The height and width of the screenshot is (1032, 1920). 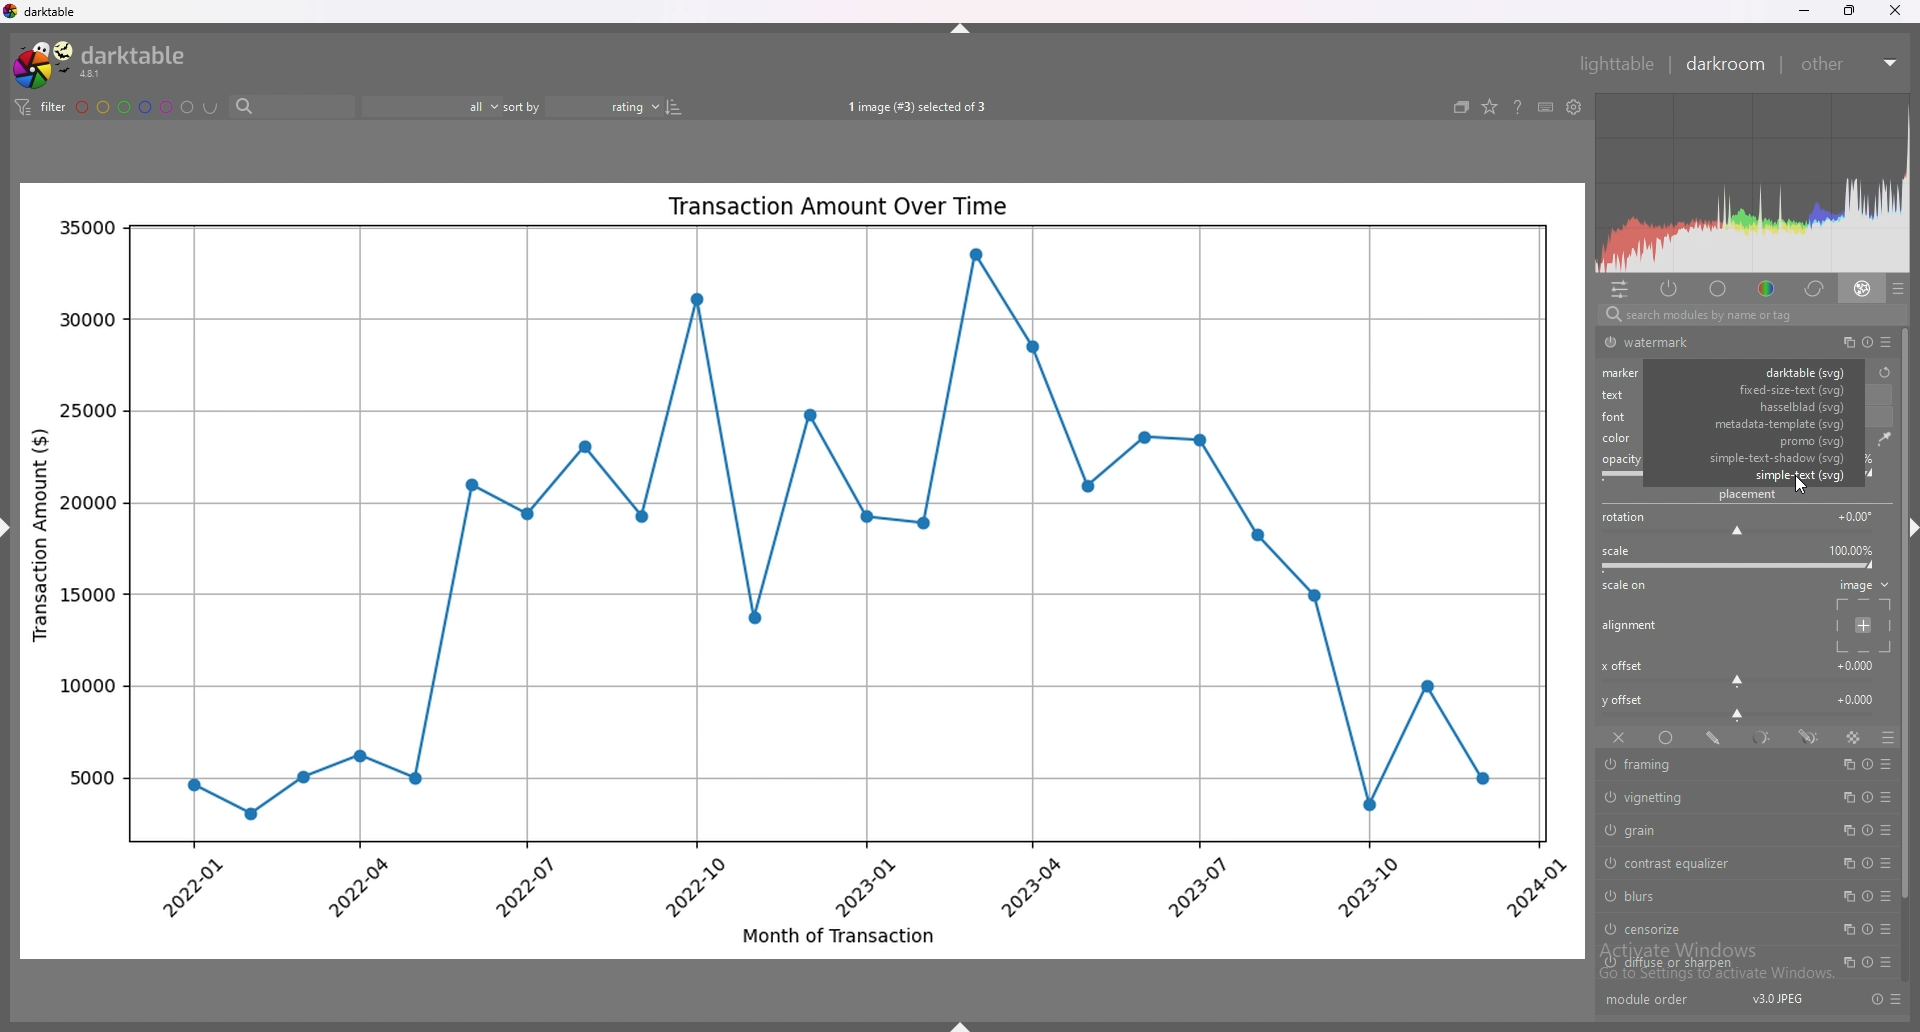 What do you see at coordinates (1811, 737) in the screenshot?
I see `drawn and parametric mask` at bounding box center [1811, 737].